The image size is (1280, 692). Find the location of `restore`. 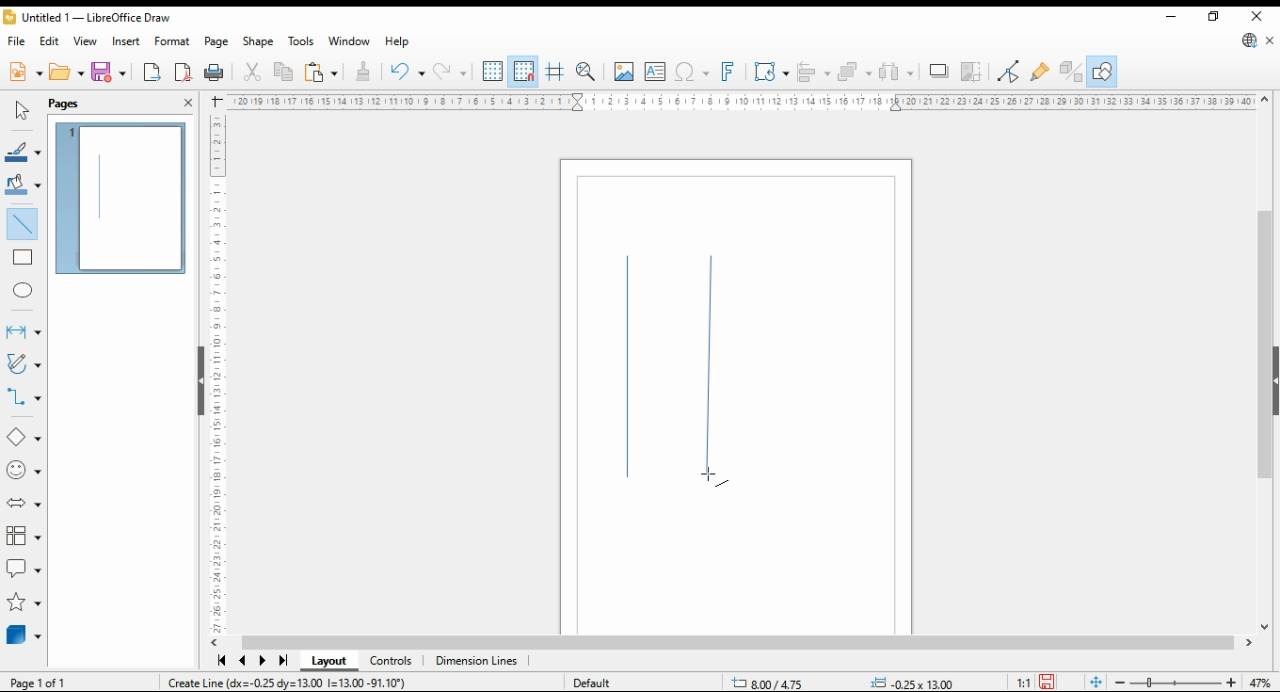

restore is located at coordinates (1213, 17).